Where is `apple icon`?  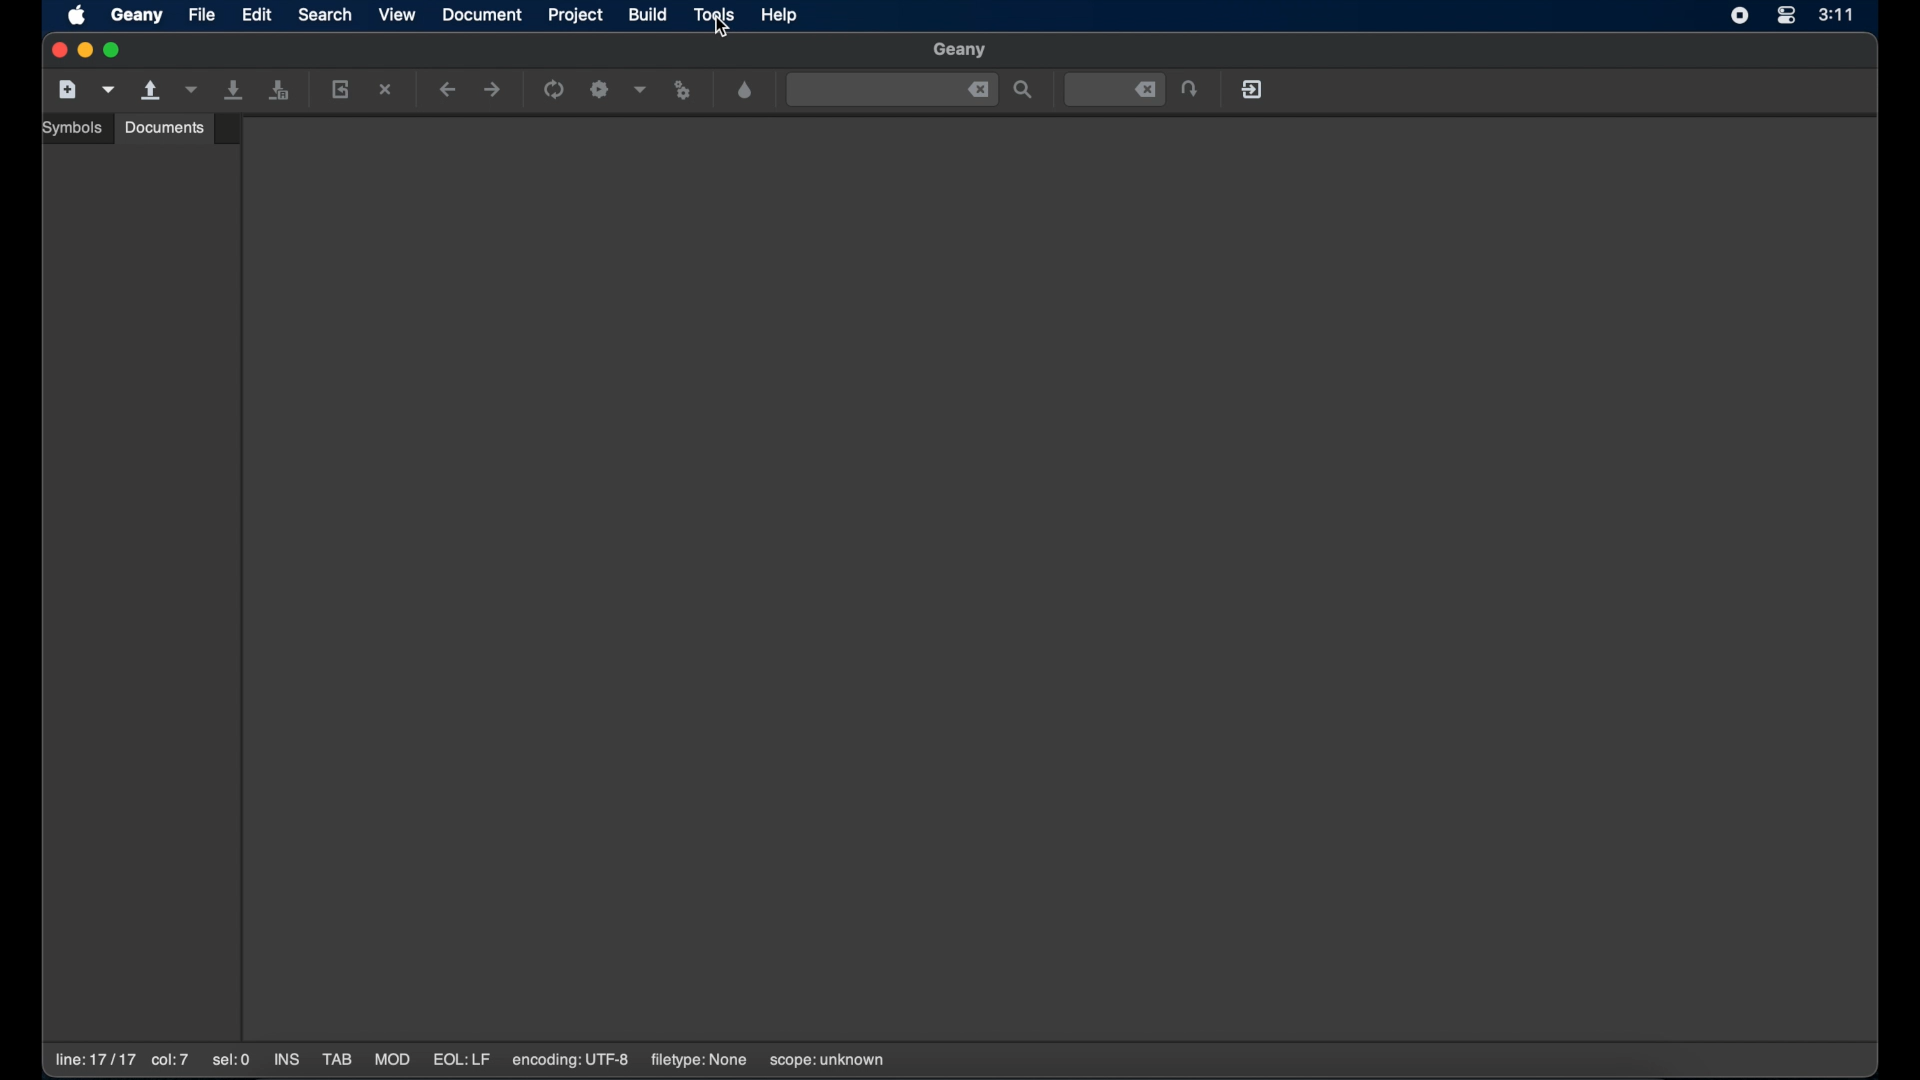 apple icon is located at coordinates (79, 17).